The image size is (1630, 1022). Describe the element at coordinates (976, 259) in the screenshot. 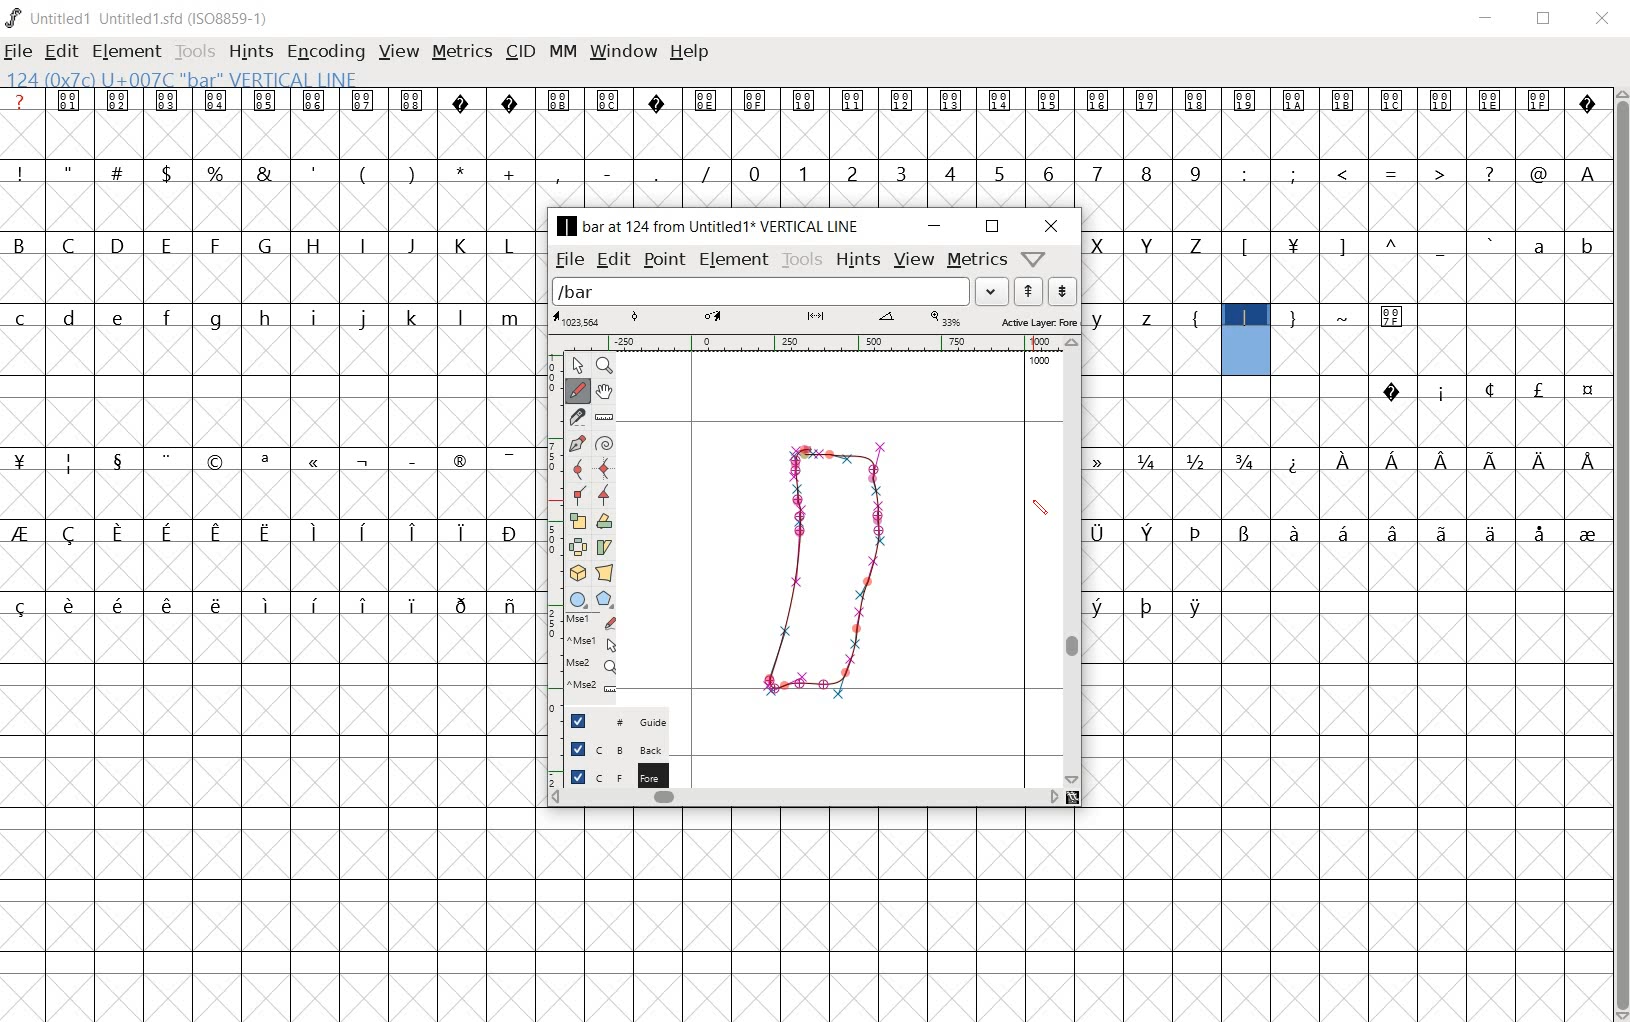

I see `metrics` at that location.